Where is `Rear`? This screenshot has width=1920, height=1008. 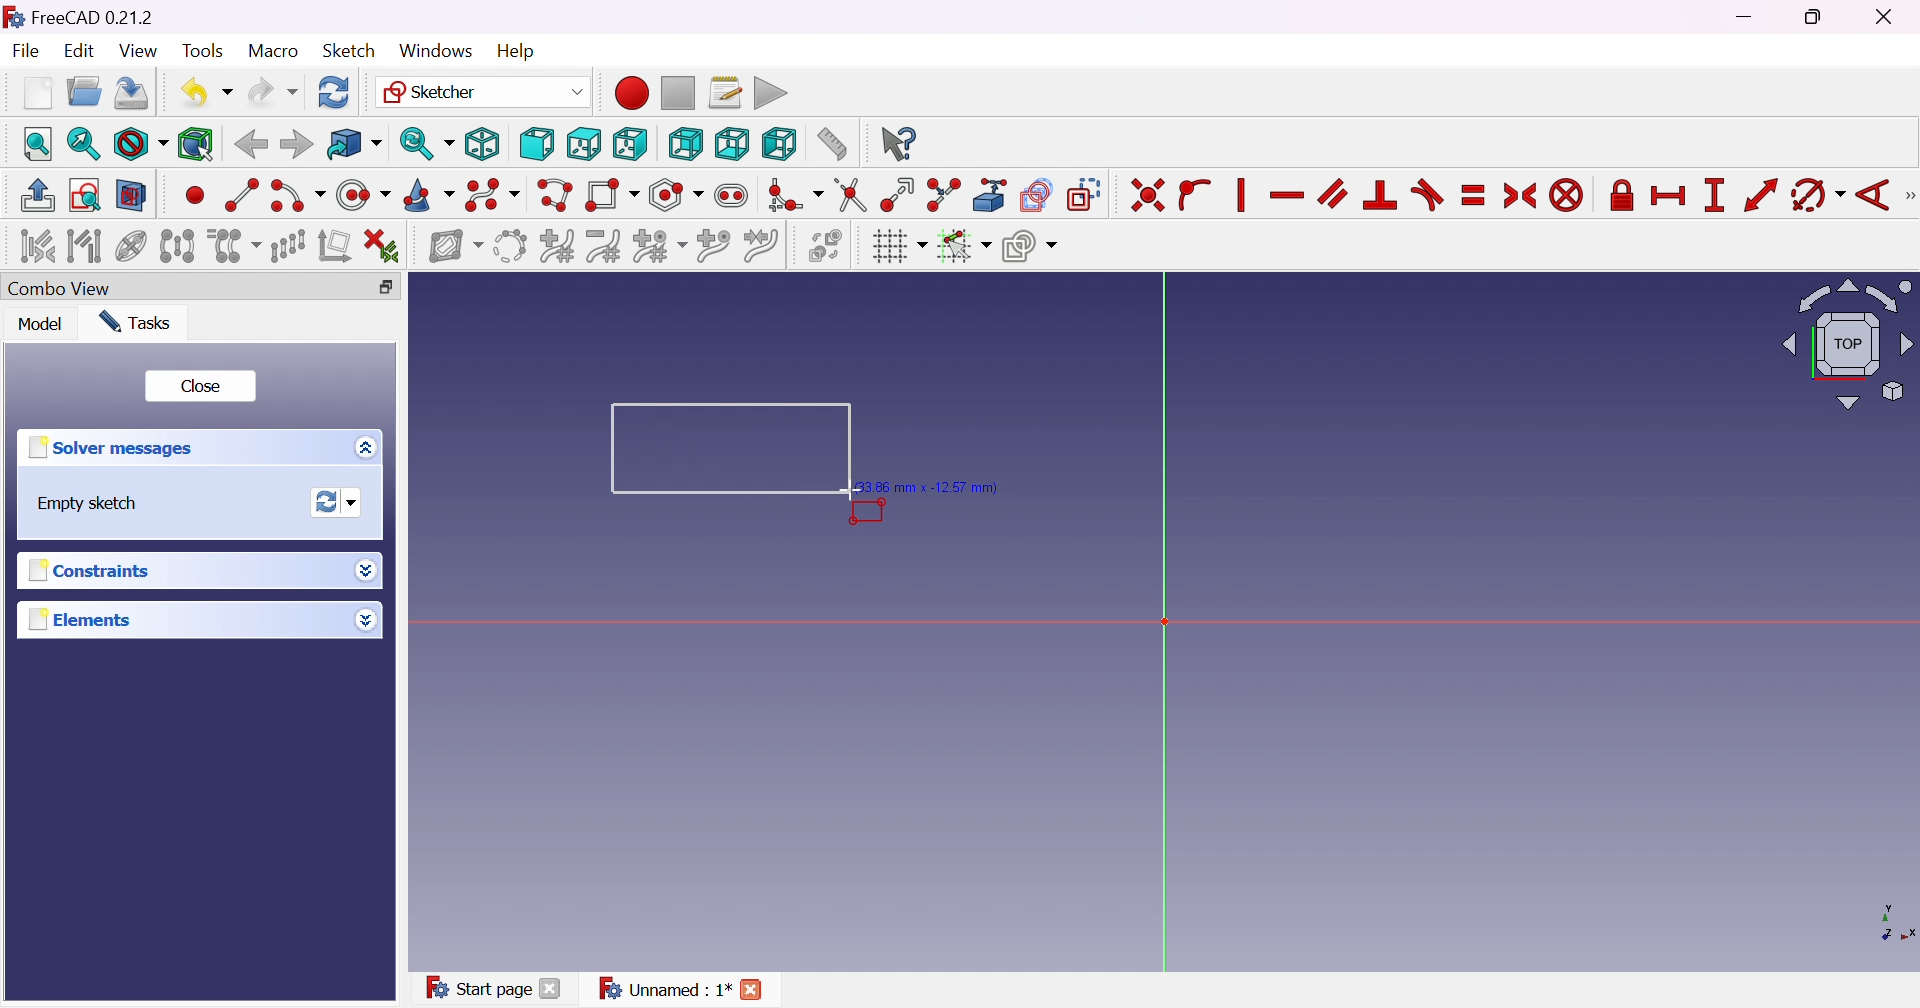
Rear is located at coordinates (686, 145).